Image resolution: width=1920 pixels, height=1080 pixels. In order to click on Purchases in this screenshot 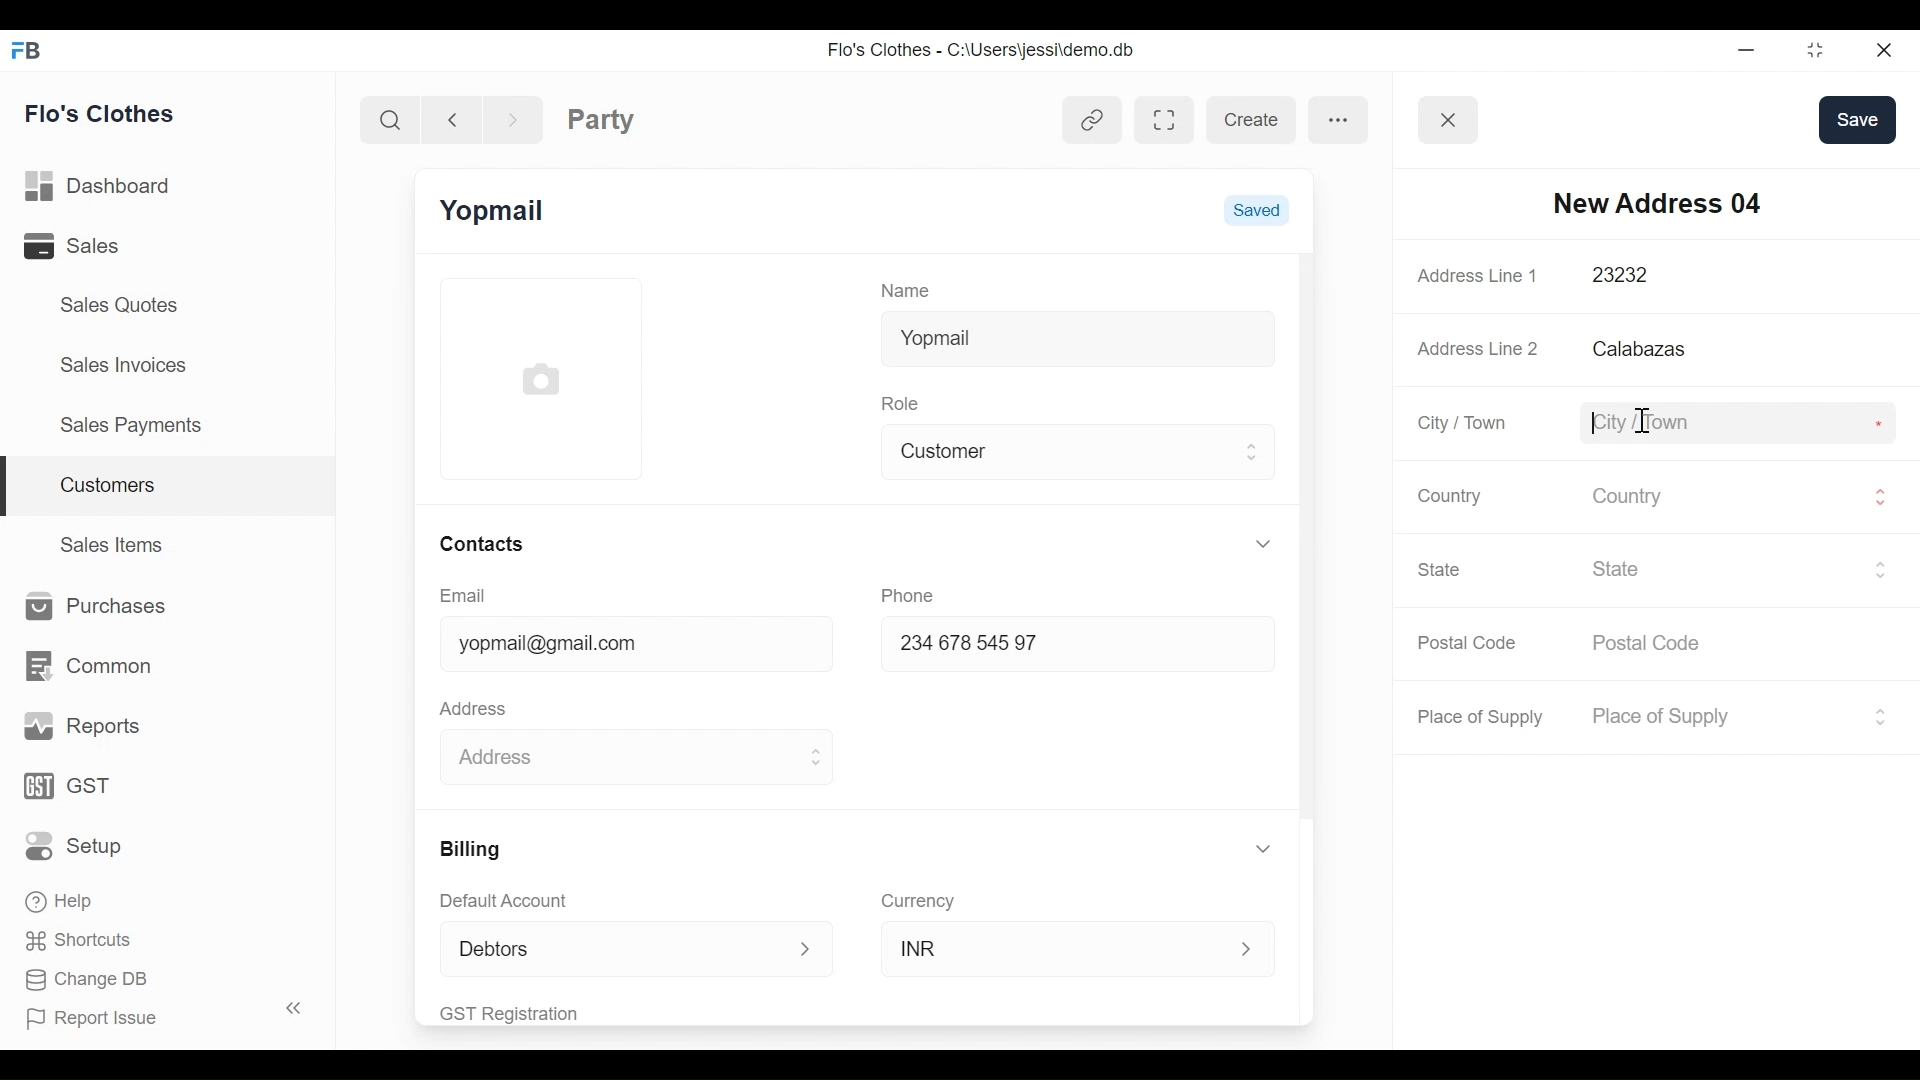, I will do `click(90, 607)`.